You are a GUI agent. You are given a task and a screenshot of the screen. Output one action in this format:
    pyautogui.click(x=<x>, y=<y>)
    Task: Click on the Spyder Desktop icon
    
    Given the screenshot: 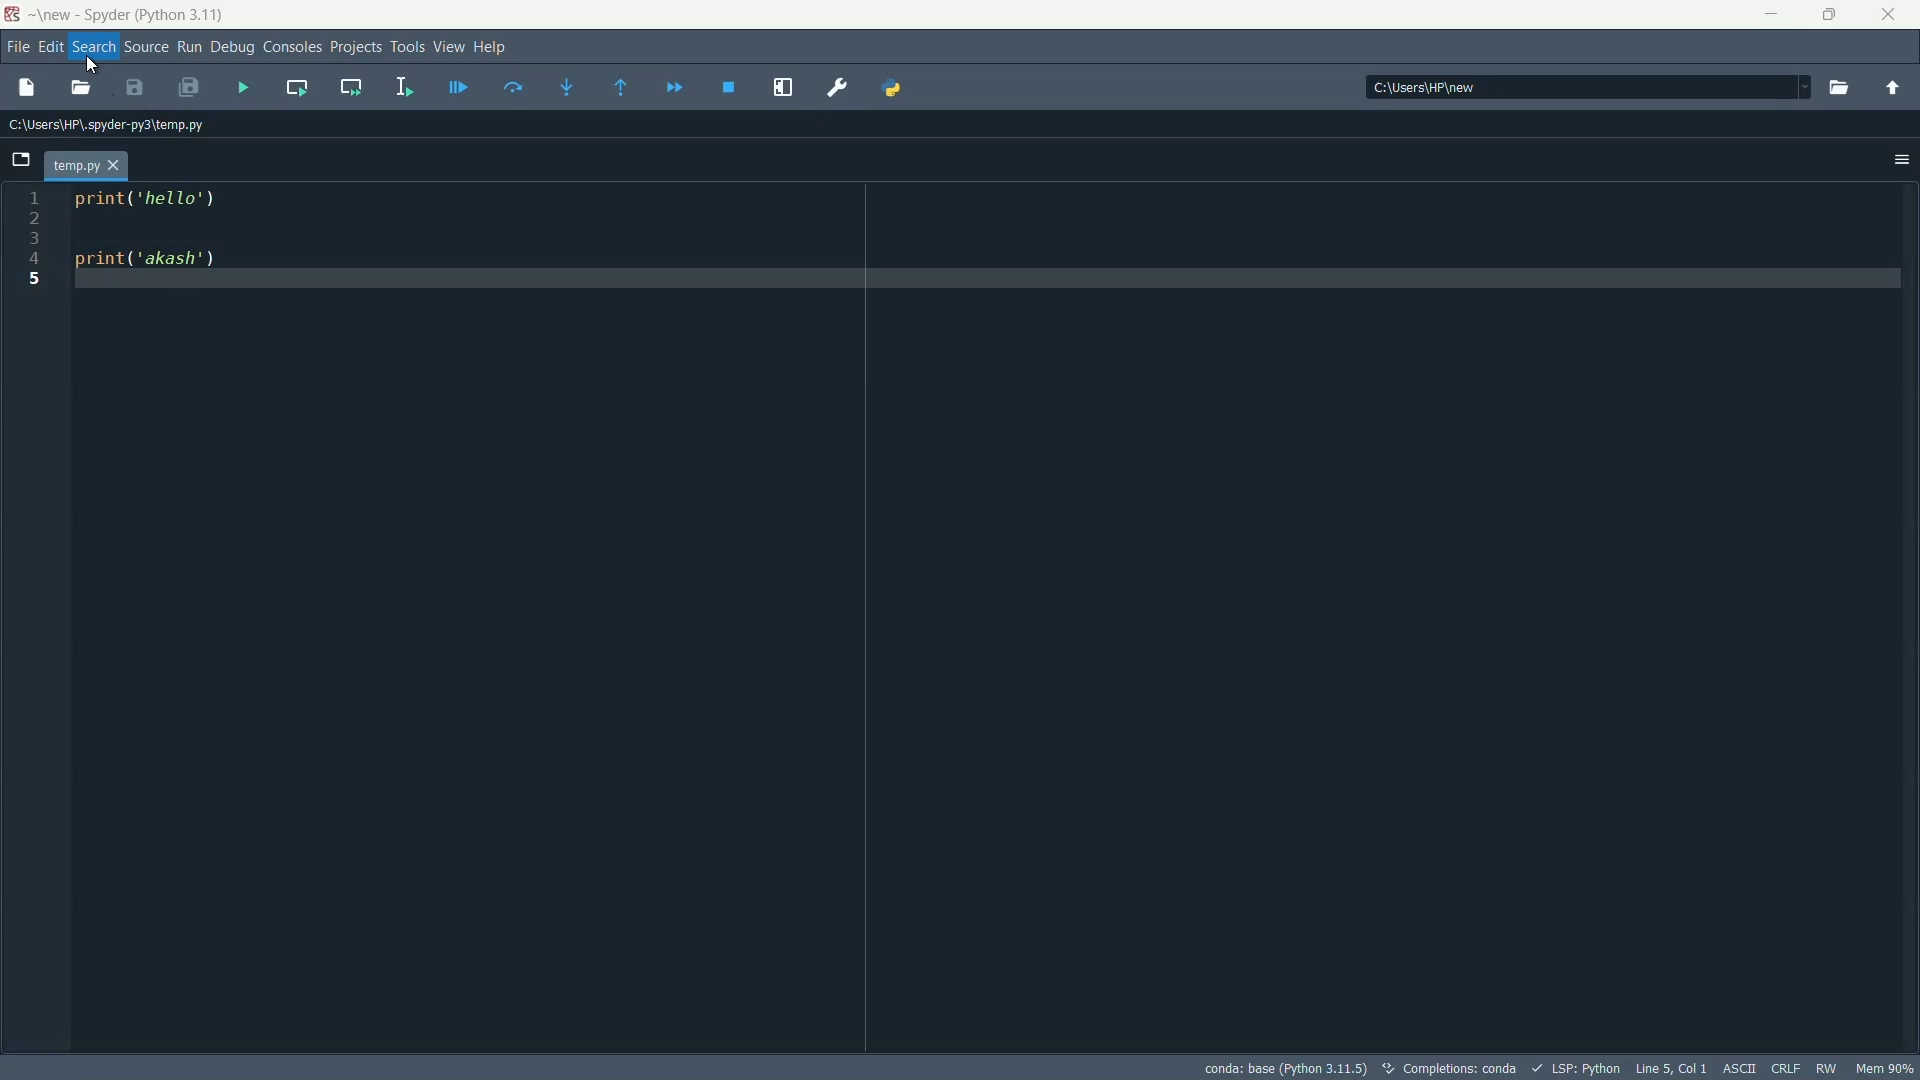 What is the action you would take?
    pyautogui.click(x=15, y=14)
    